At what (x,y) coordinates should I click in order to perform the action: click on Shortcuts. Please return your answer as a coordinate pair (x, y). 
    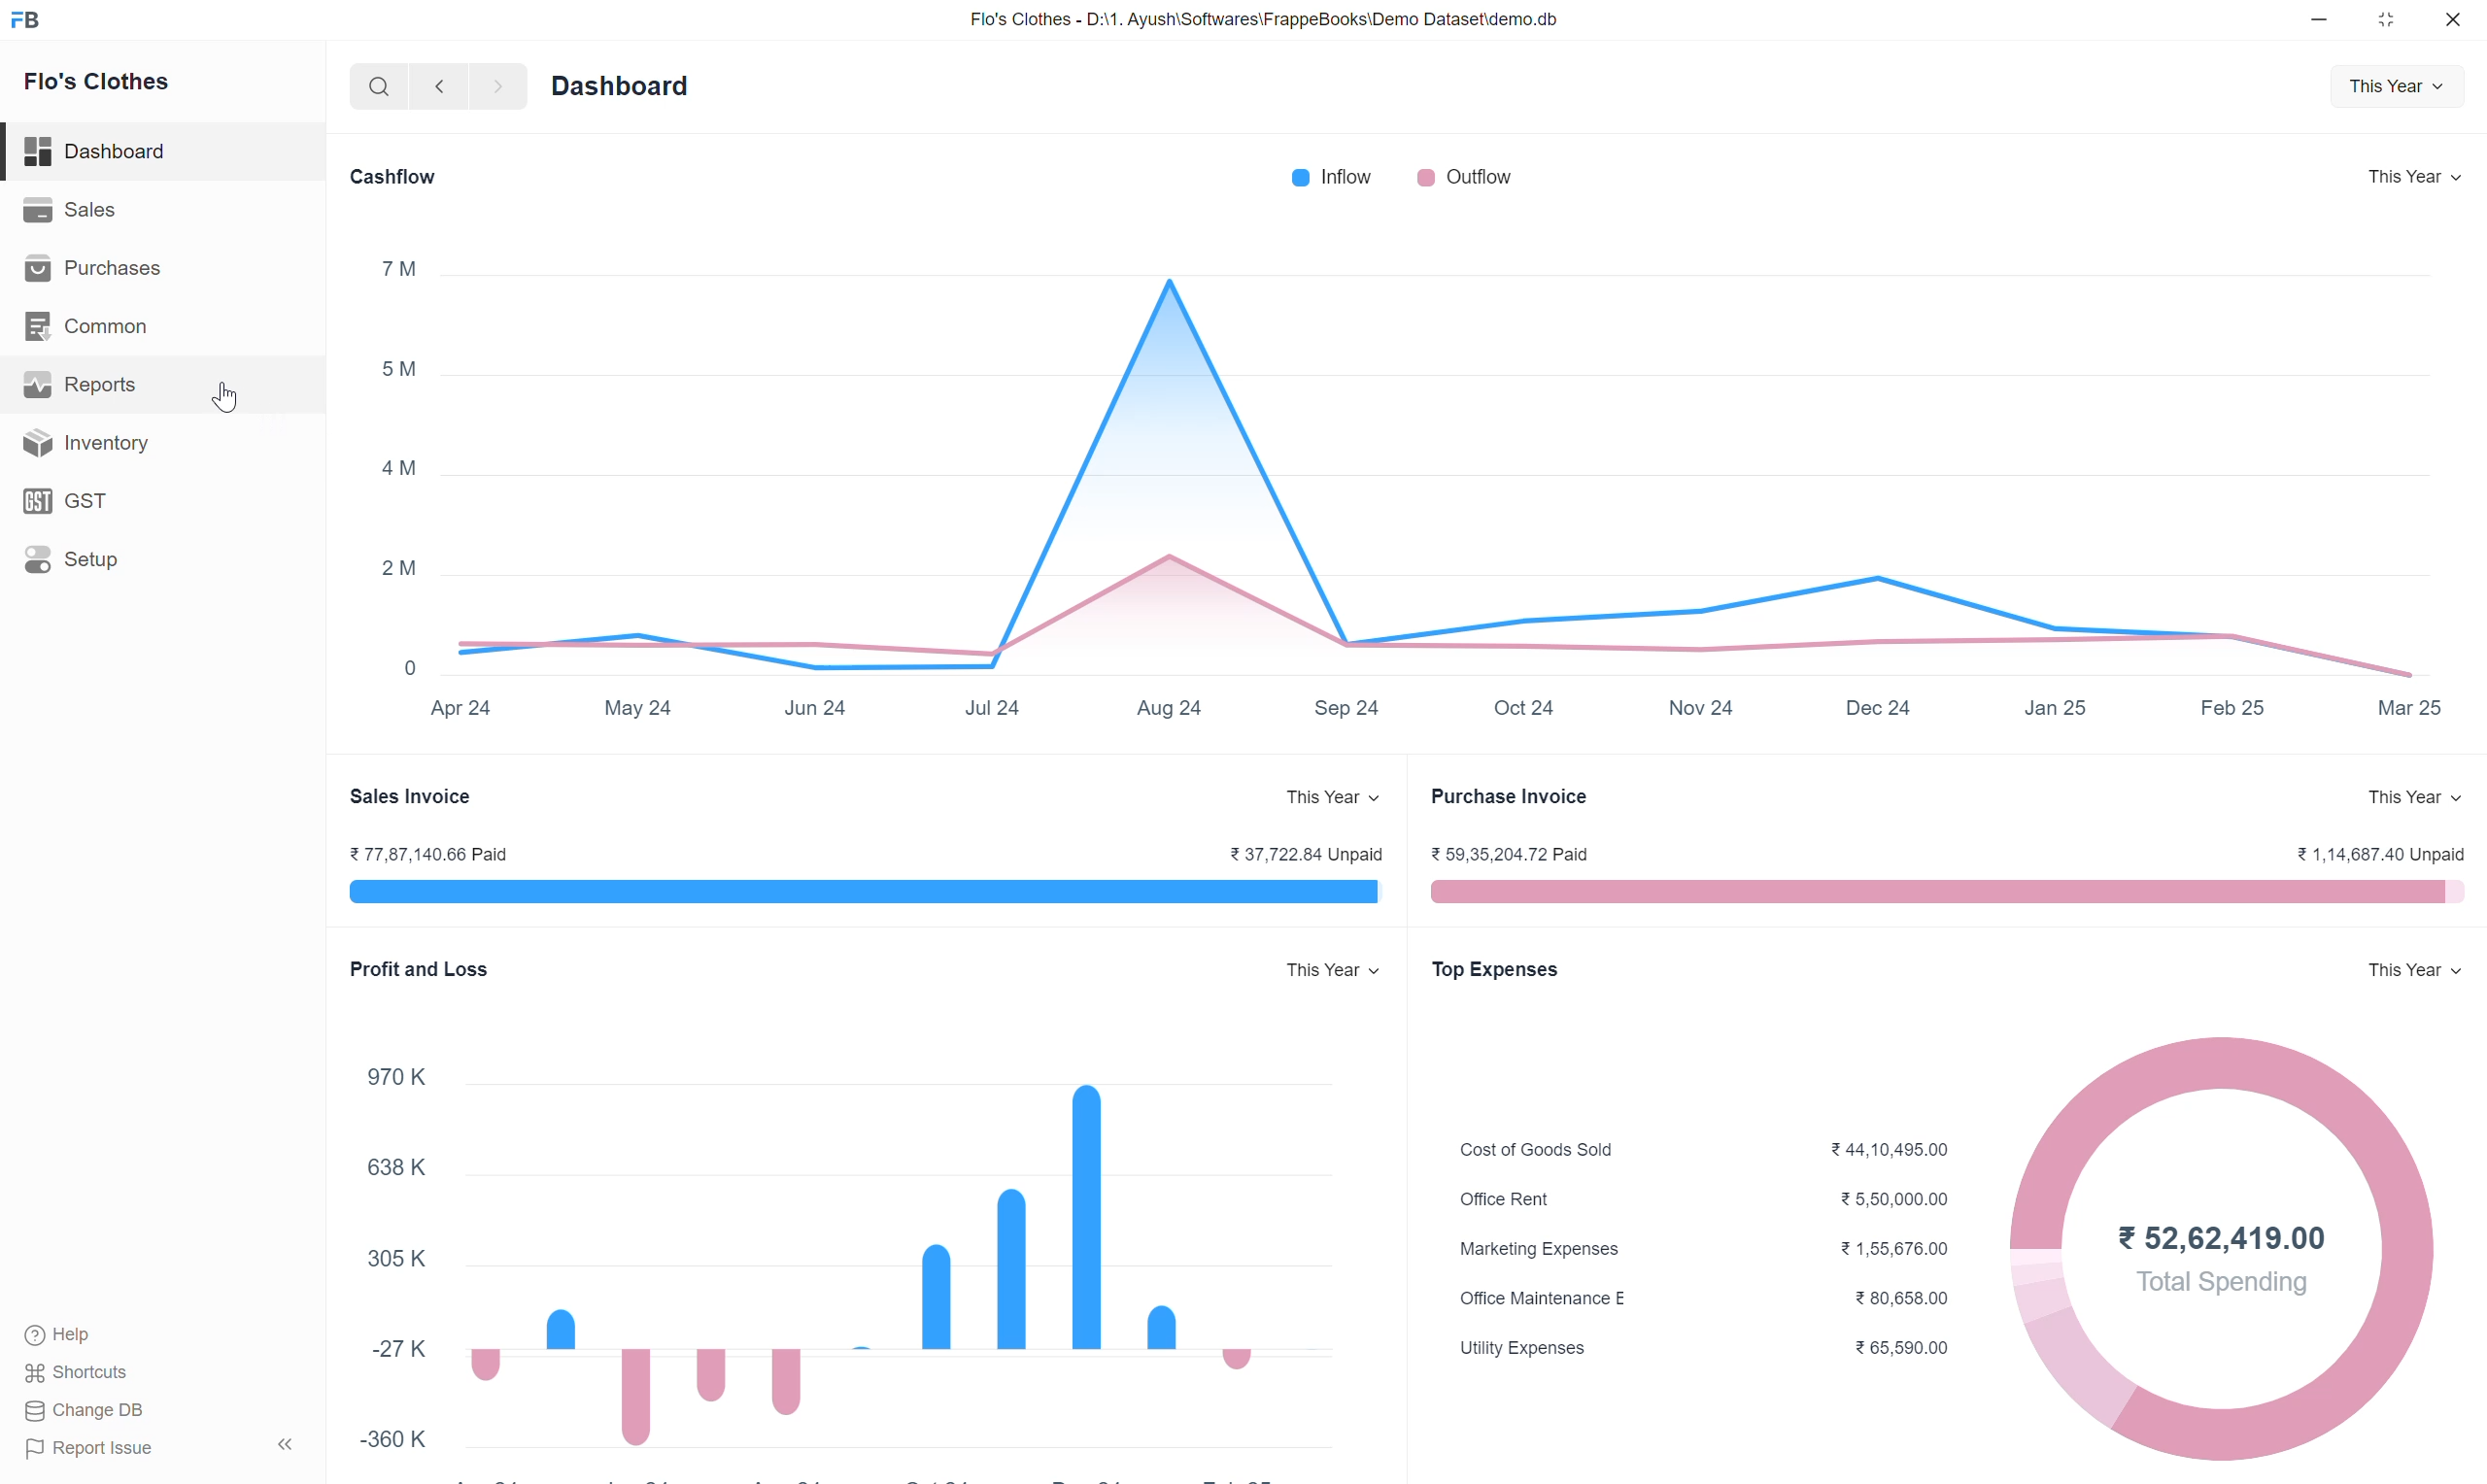
    Looking at the image, I should click on (82, 1373).